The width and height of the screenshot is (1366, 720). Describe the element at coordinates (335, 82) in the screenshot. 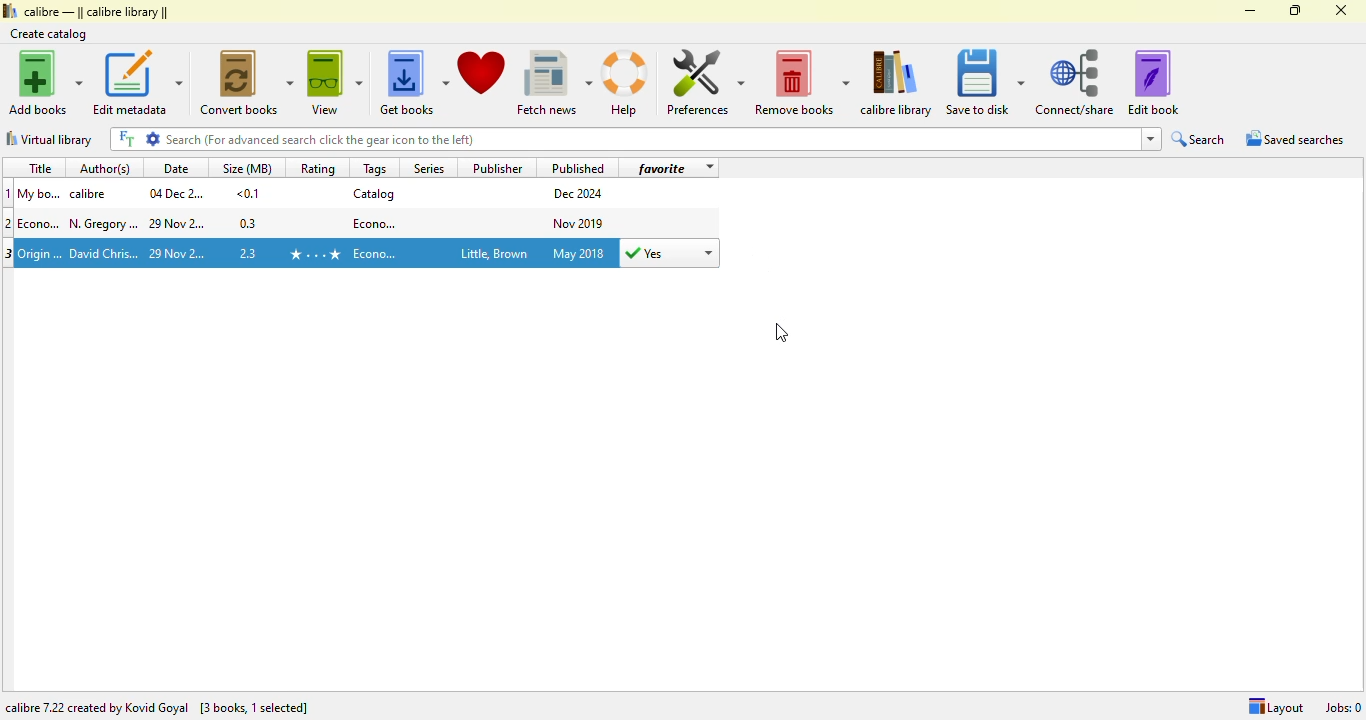

I see `view` at that location.